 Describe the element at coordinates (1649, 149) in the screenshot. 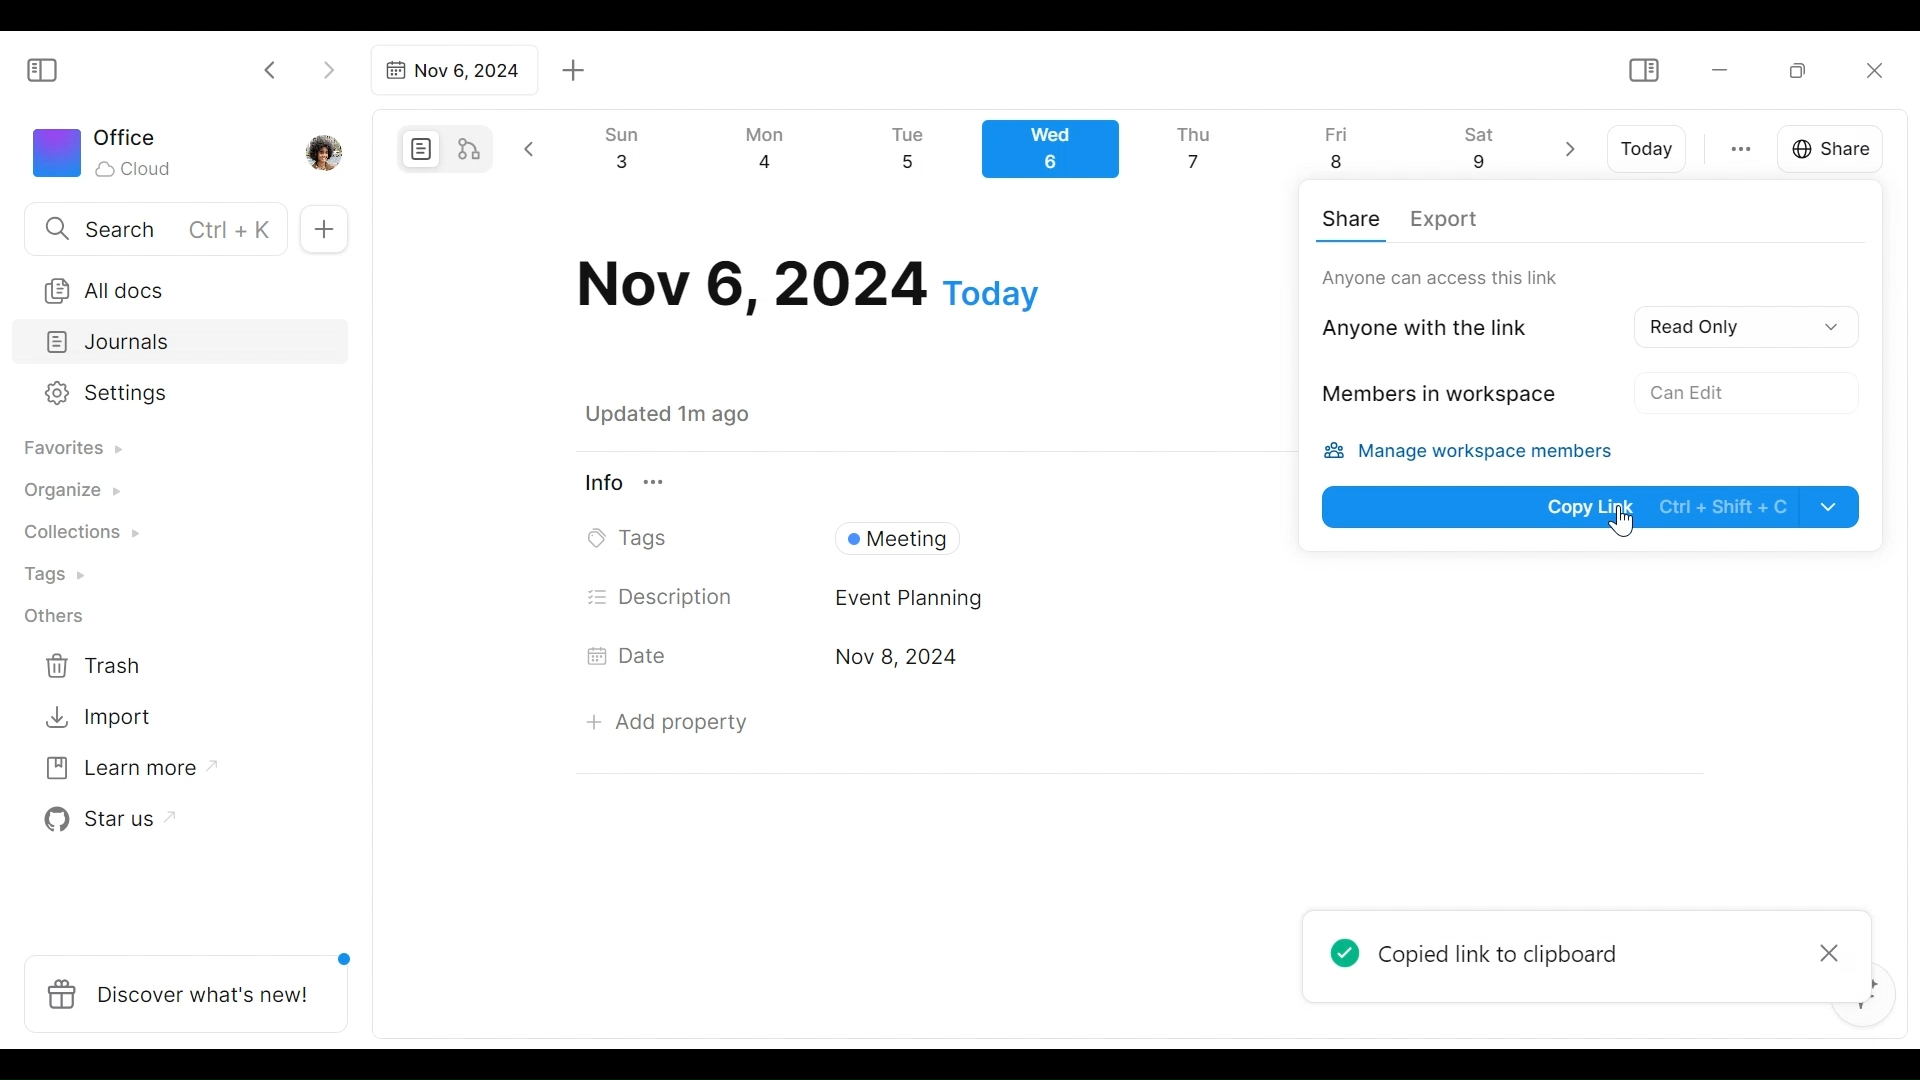

I see `Today` at that location.